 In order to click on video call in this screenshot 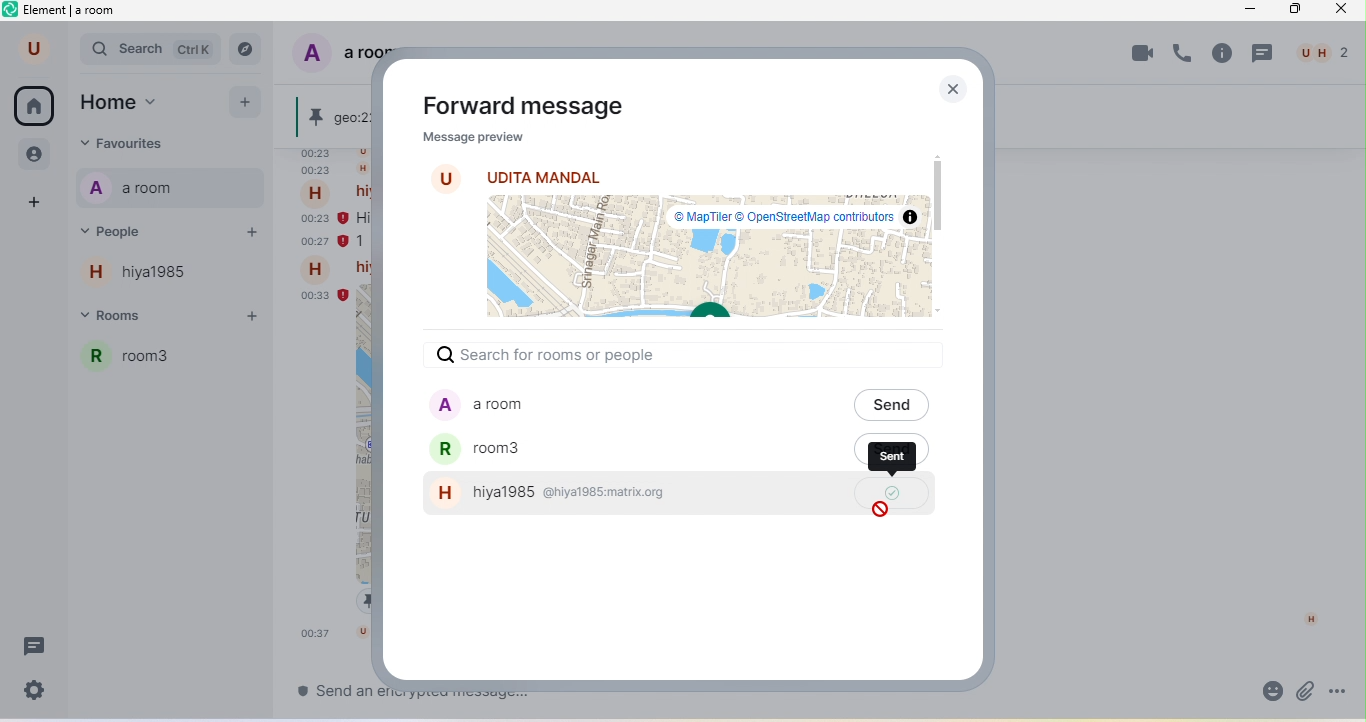, I will do `click(1140, 54)`.